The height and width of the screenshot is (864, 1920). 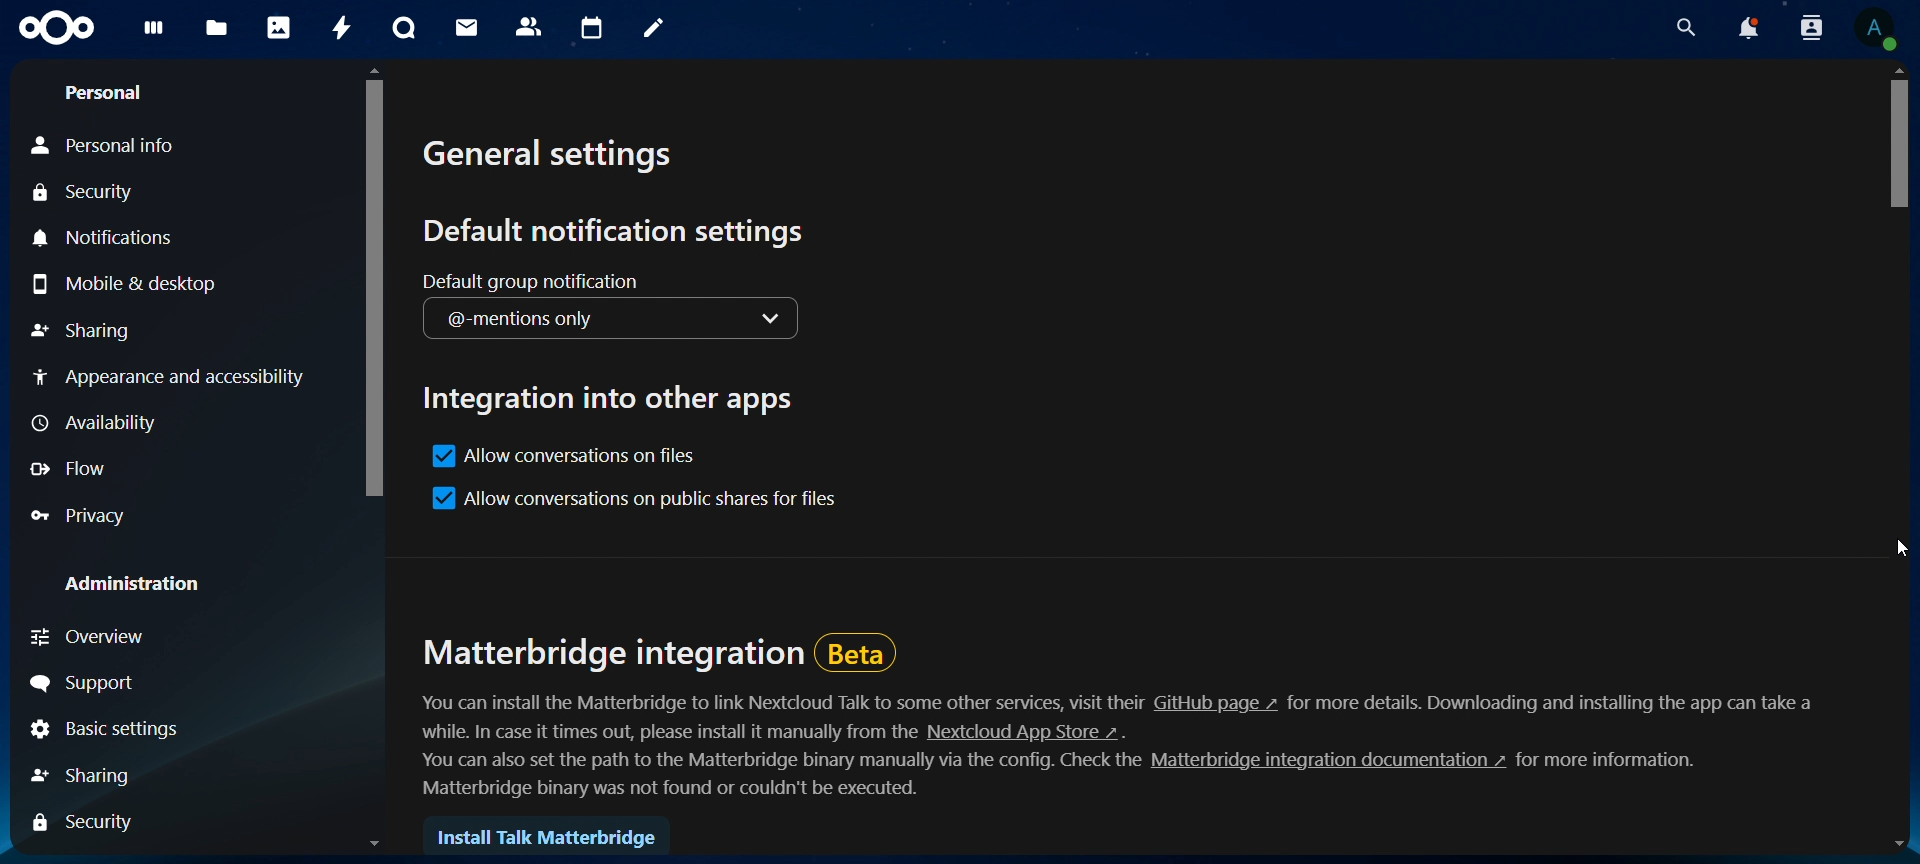 What do you see at coordinates (142, 681) in the screenshot?
I see `Signout` at bounding box center [142, 681].